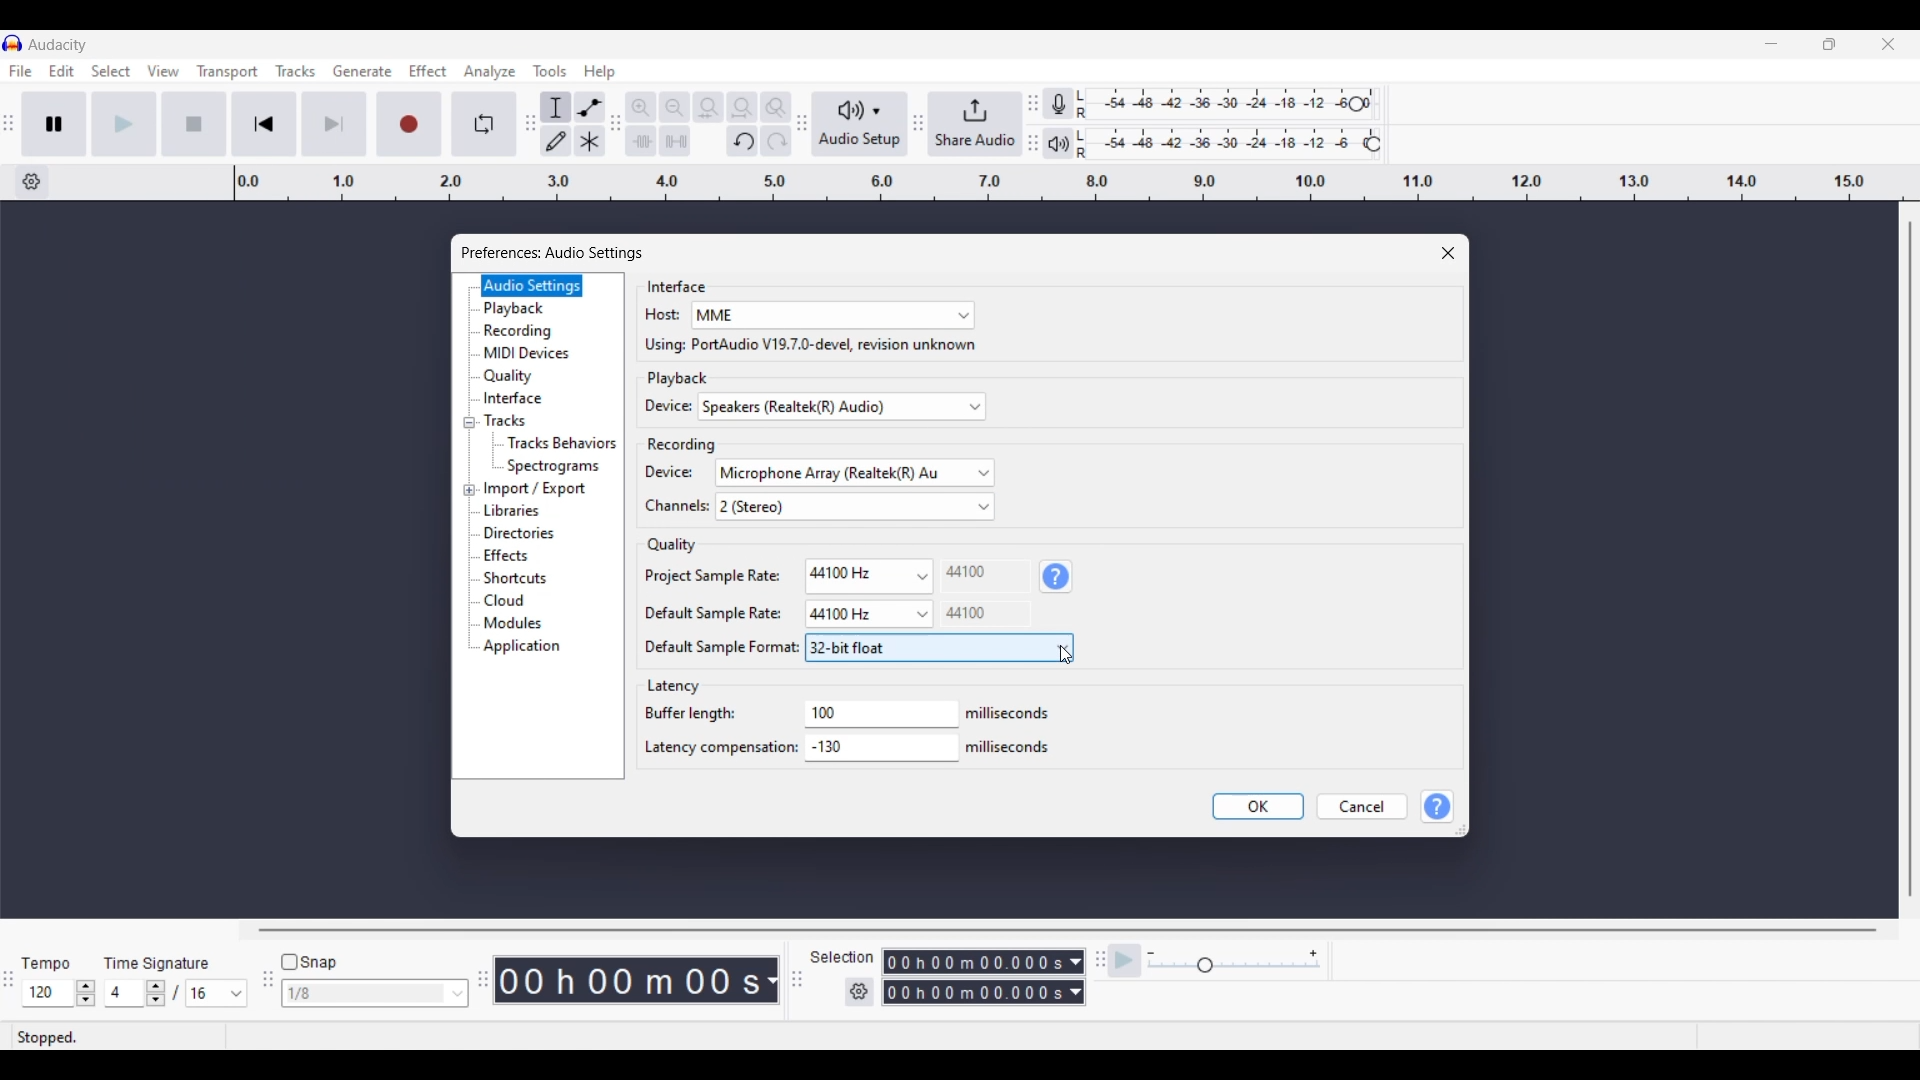 This screenshot has height=1080, width=1920. What do you see at coordinates (589, 107) in the screenshot?
I see `Envelop tool` at bounding box center [589, 107].